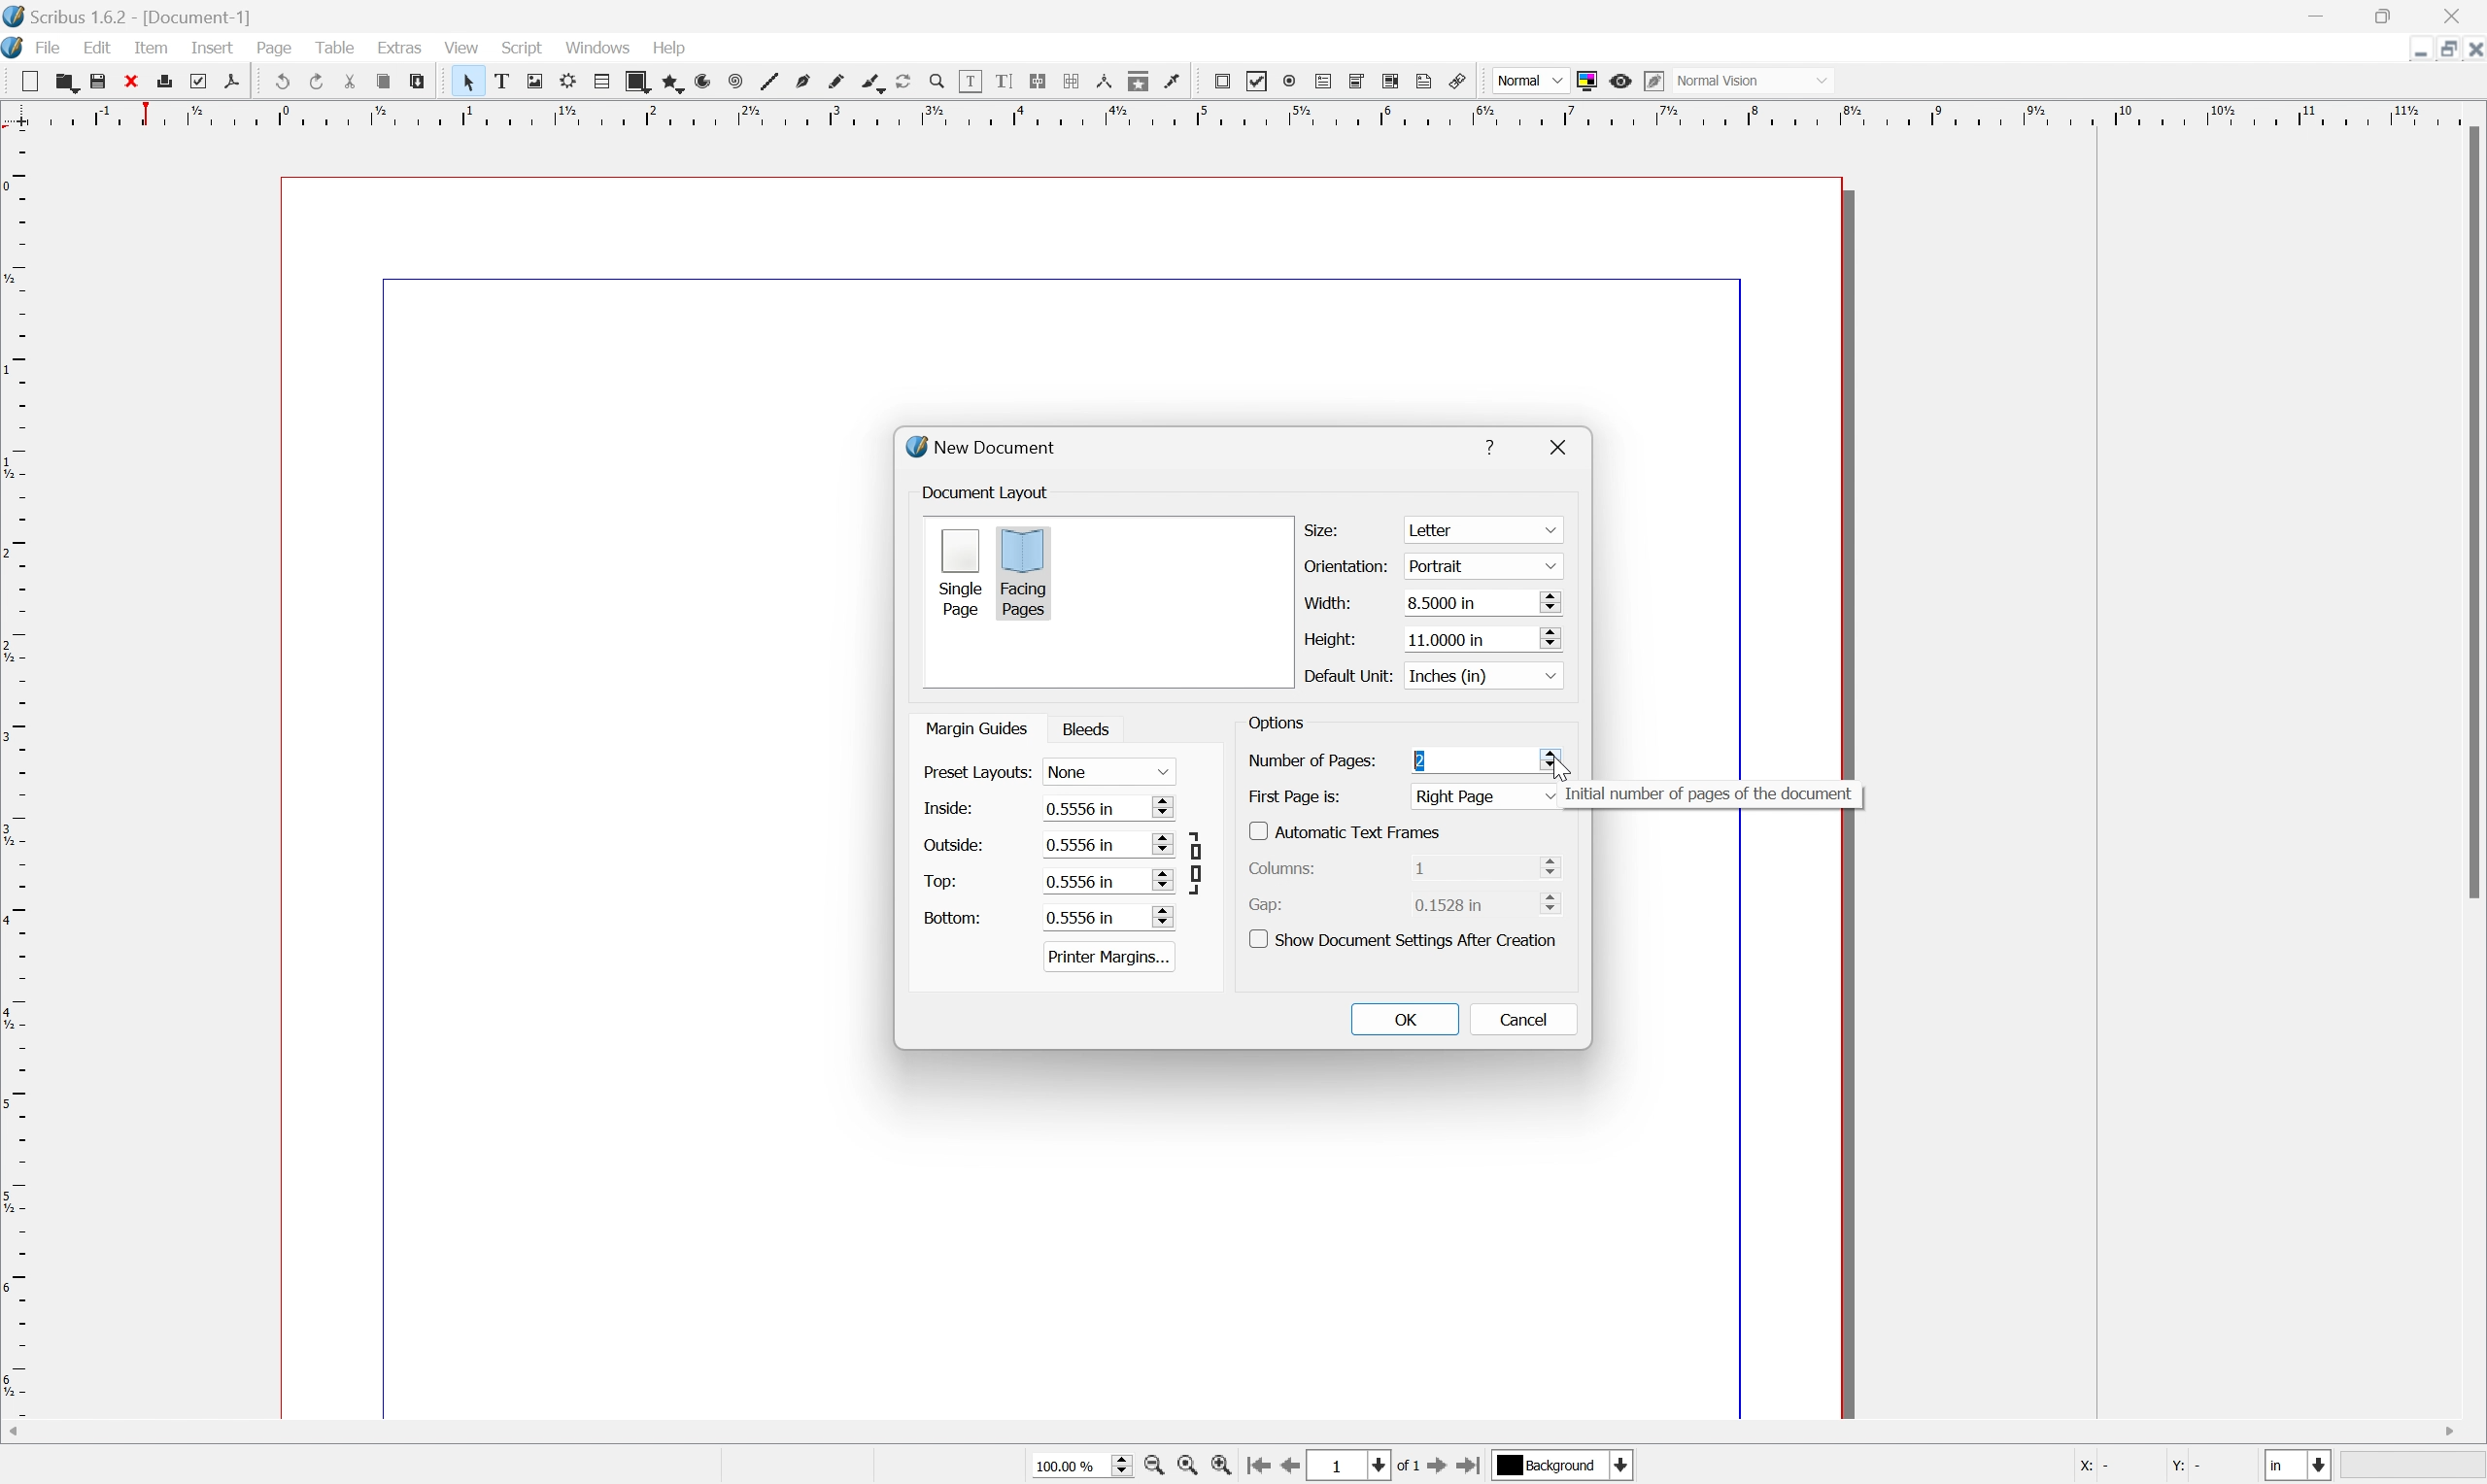 The image size is (2487, 1484). What do you see at coordinates (1761, 81) in the screenshot?
I see `Normal vision` at bounding box center [1761, 81].